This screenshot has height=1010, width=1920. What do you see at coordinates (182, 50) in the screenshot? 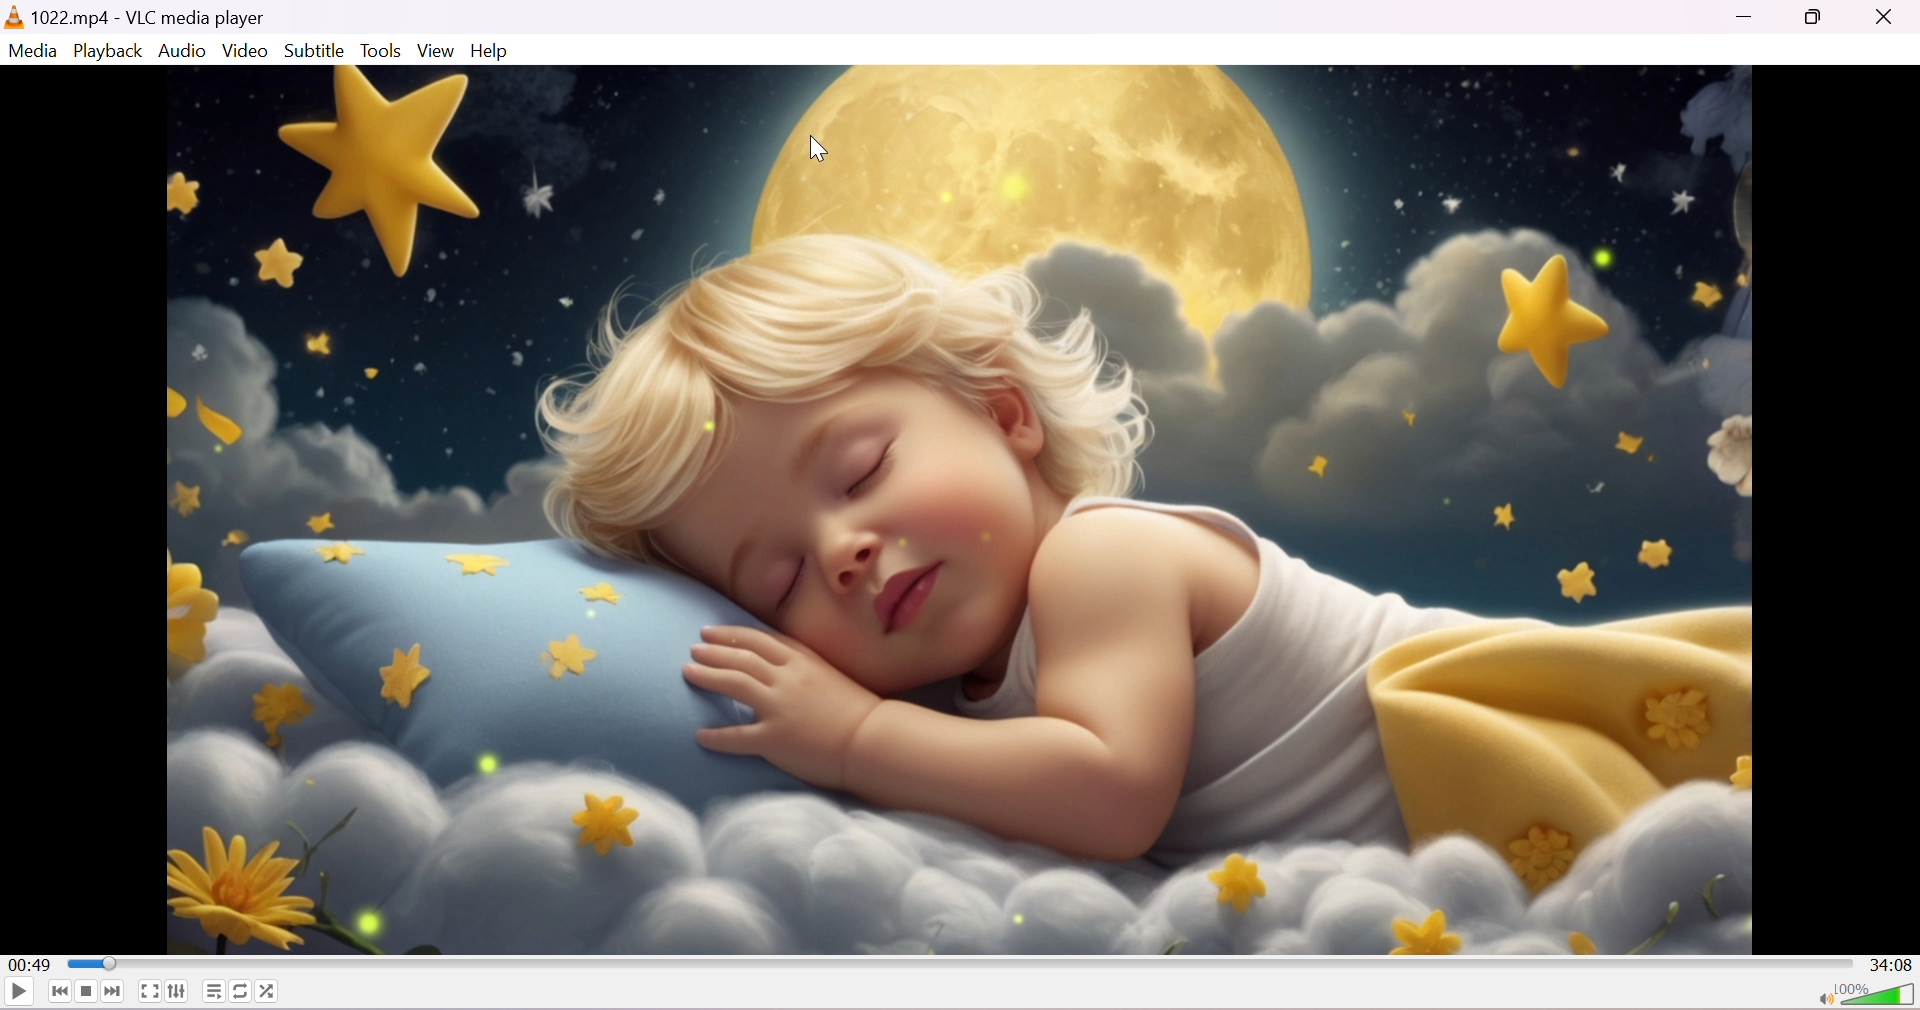
I see `` at bounding box center [182, 50].